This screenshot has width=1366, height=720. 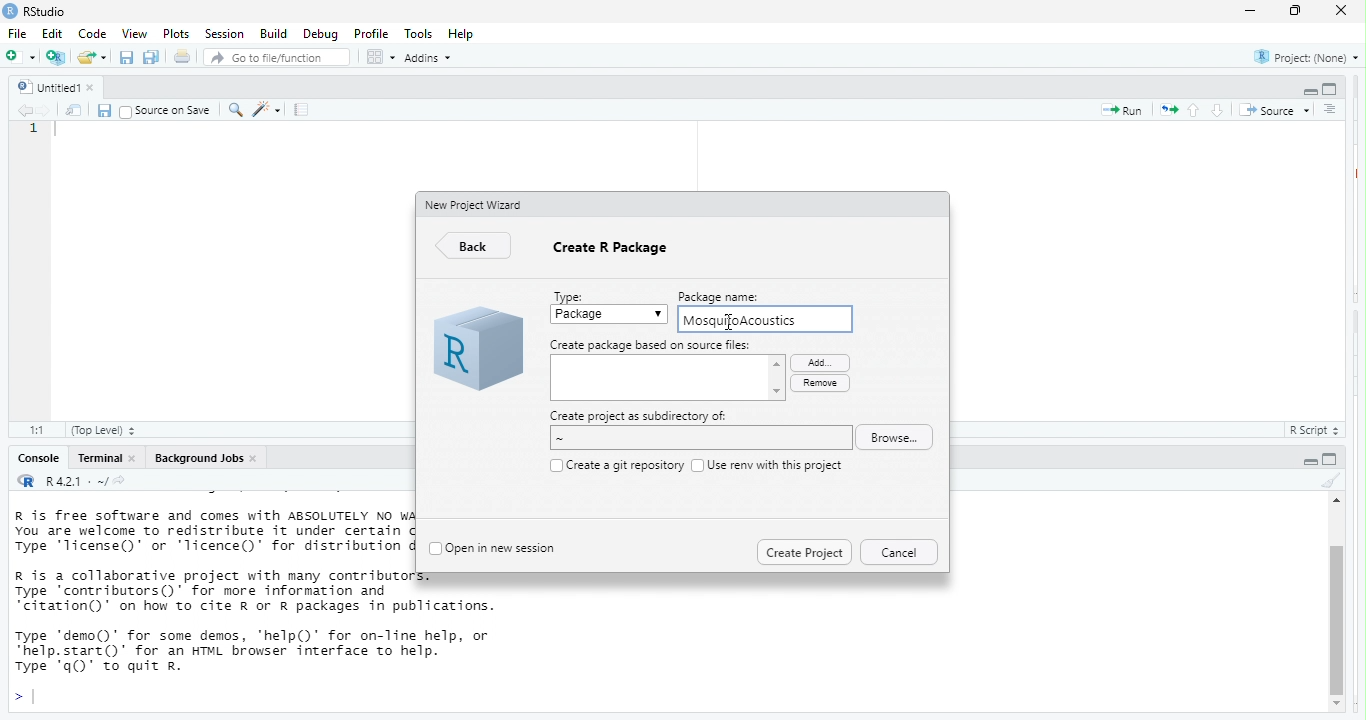 What do you see at coordinates (1343, 13) in the screenshot?
I see `close` at bounding box center [1343, 13].